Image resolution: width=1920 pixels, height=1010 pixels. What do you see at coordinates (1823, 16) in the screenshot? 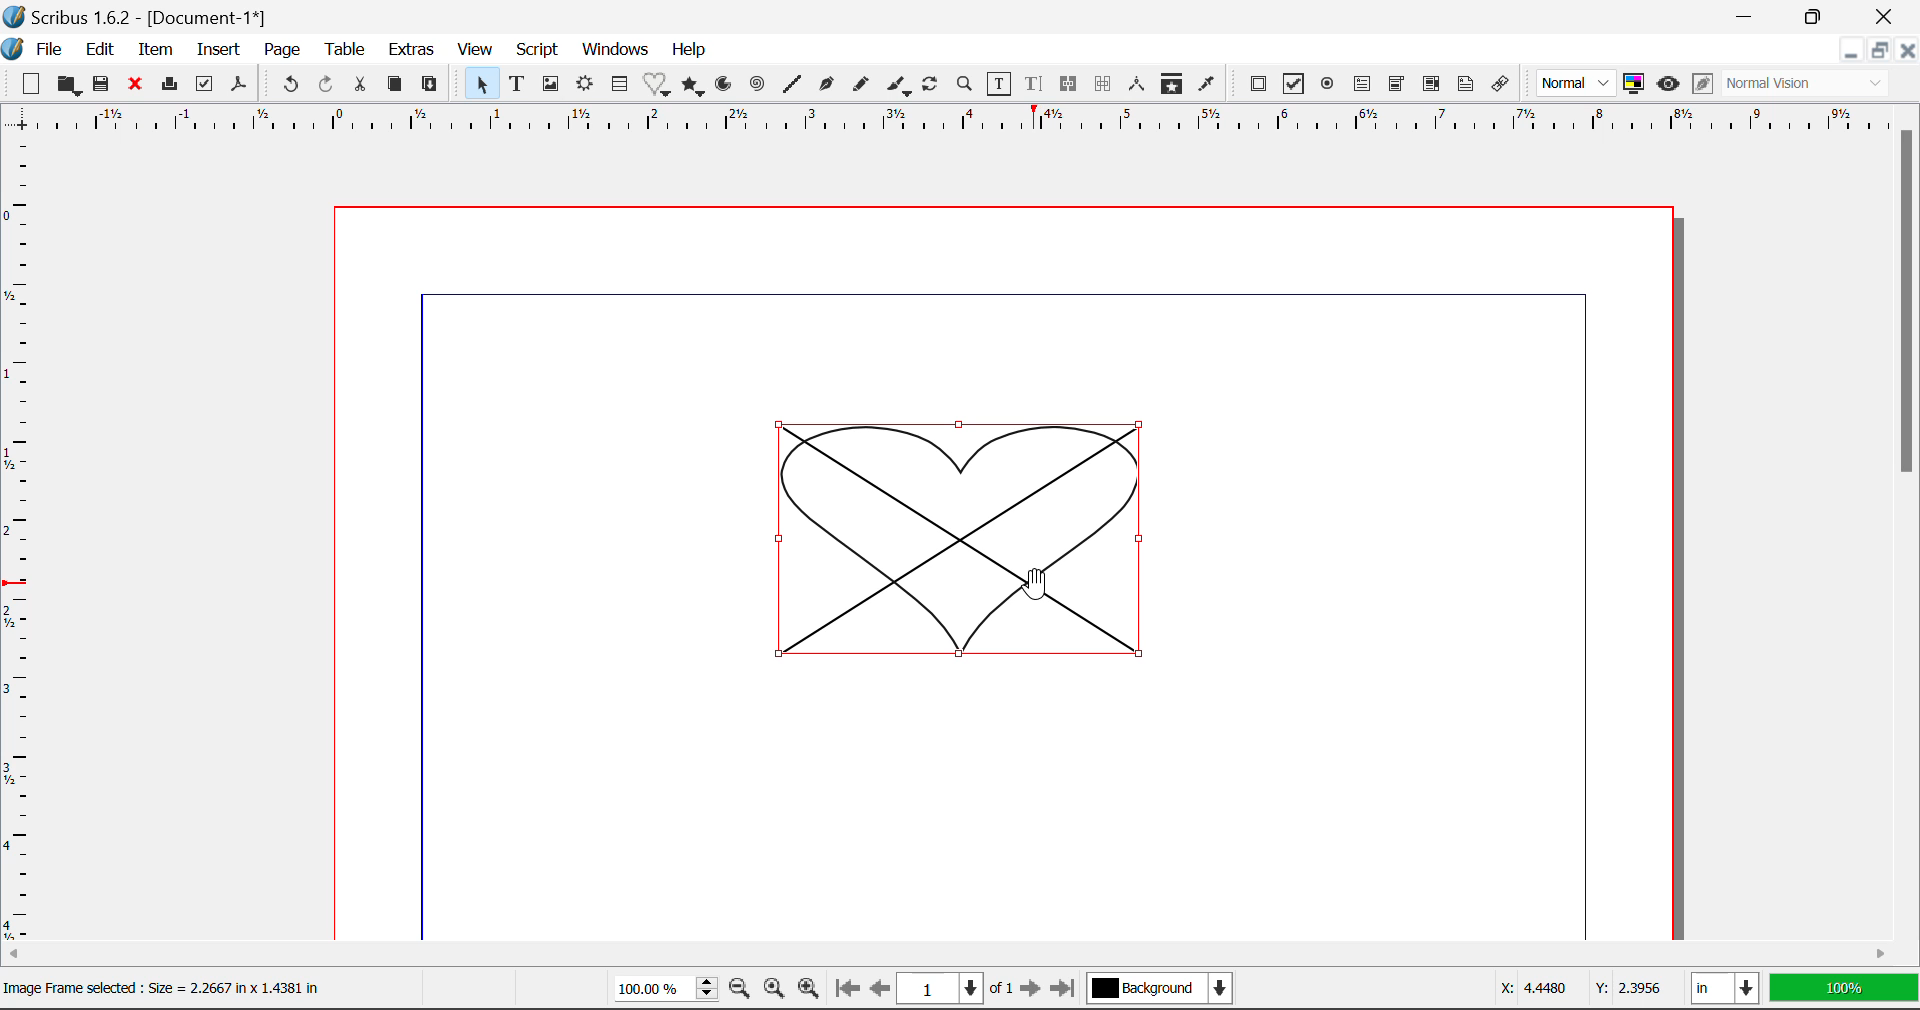
I see `Minimize` at bounding box center [1823, 16].